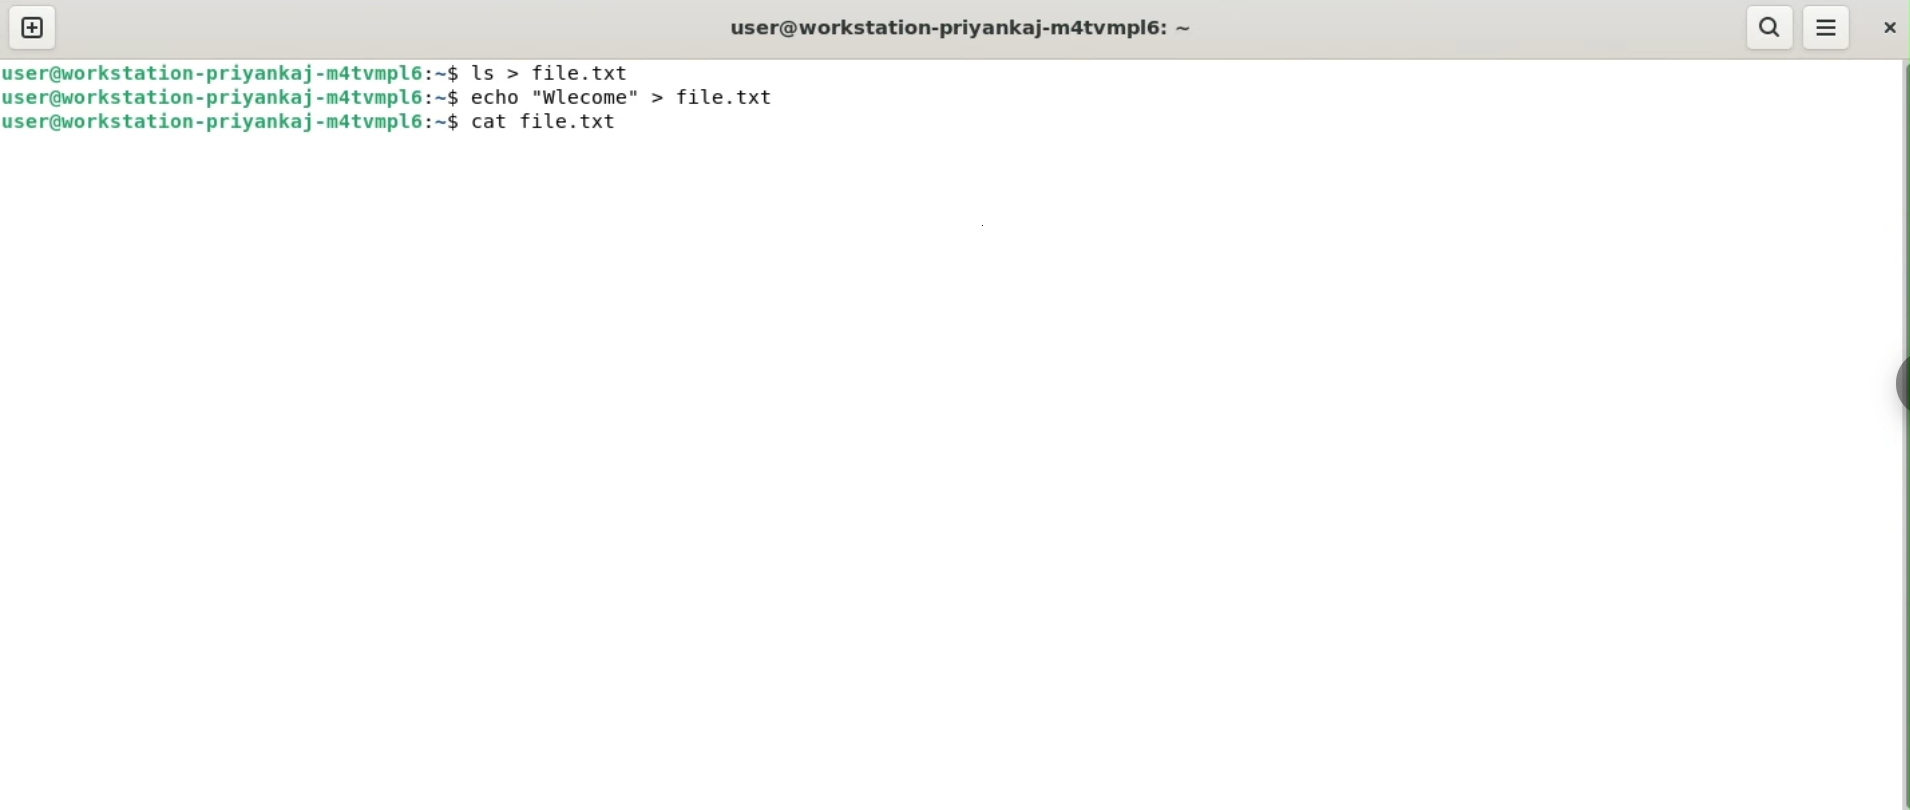  I want to click on user@workstation-priyankaj-m4tvmpl6: ~$, so click(232, 97).